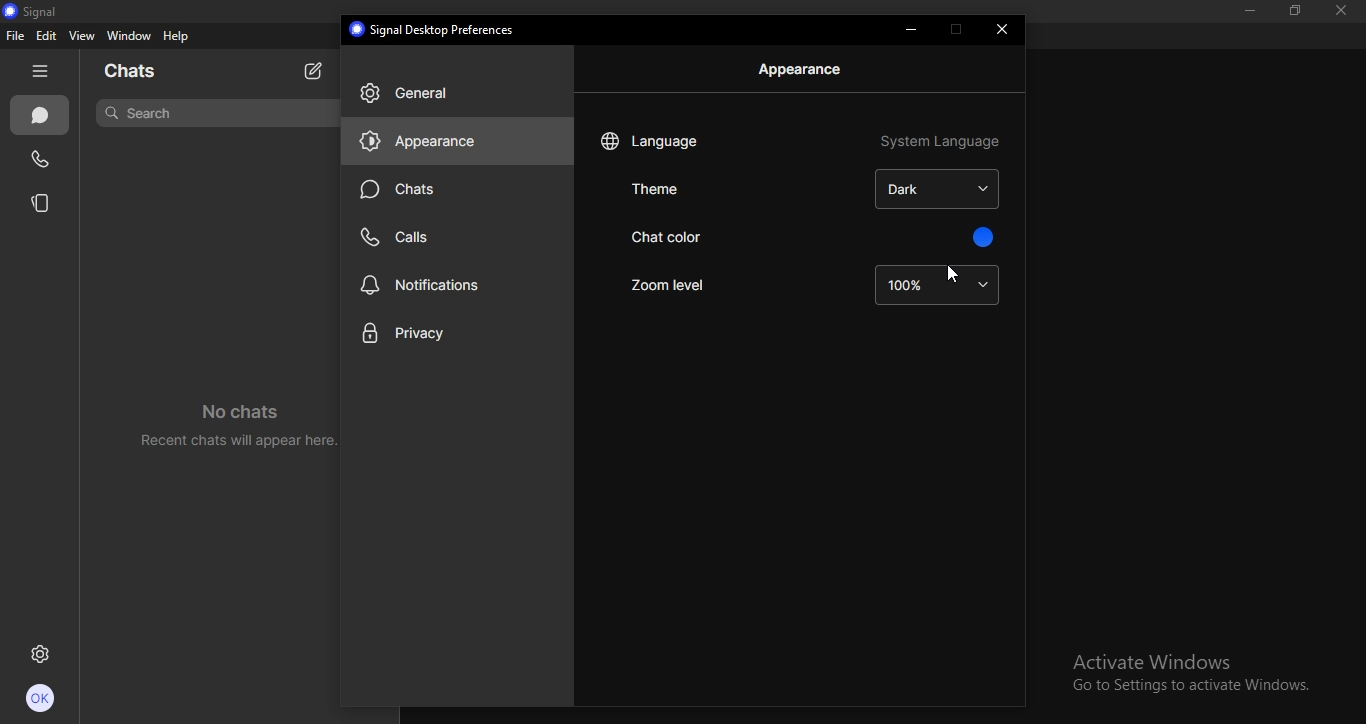  I want to click on signal, so click(37, 11).